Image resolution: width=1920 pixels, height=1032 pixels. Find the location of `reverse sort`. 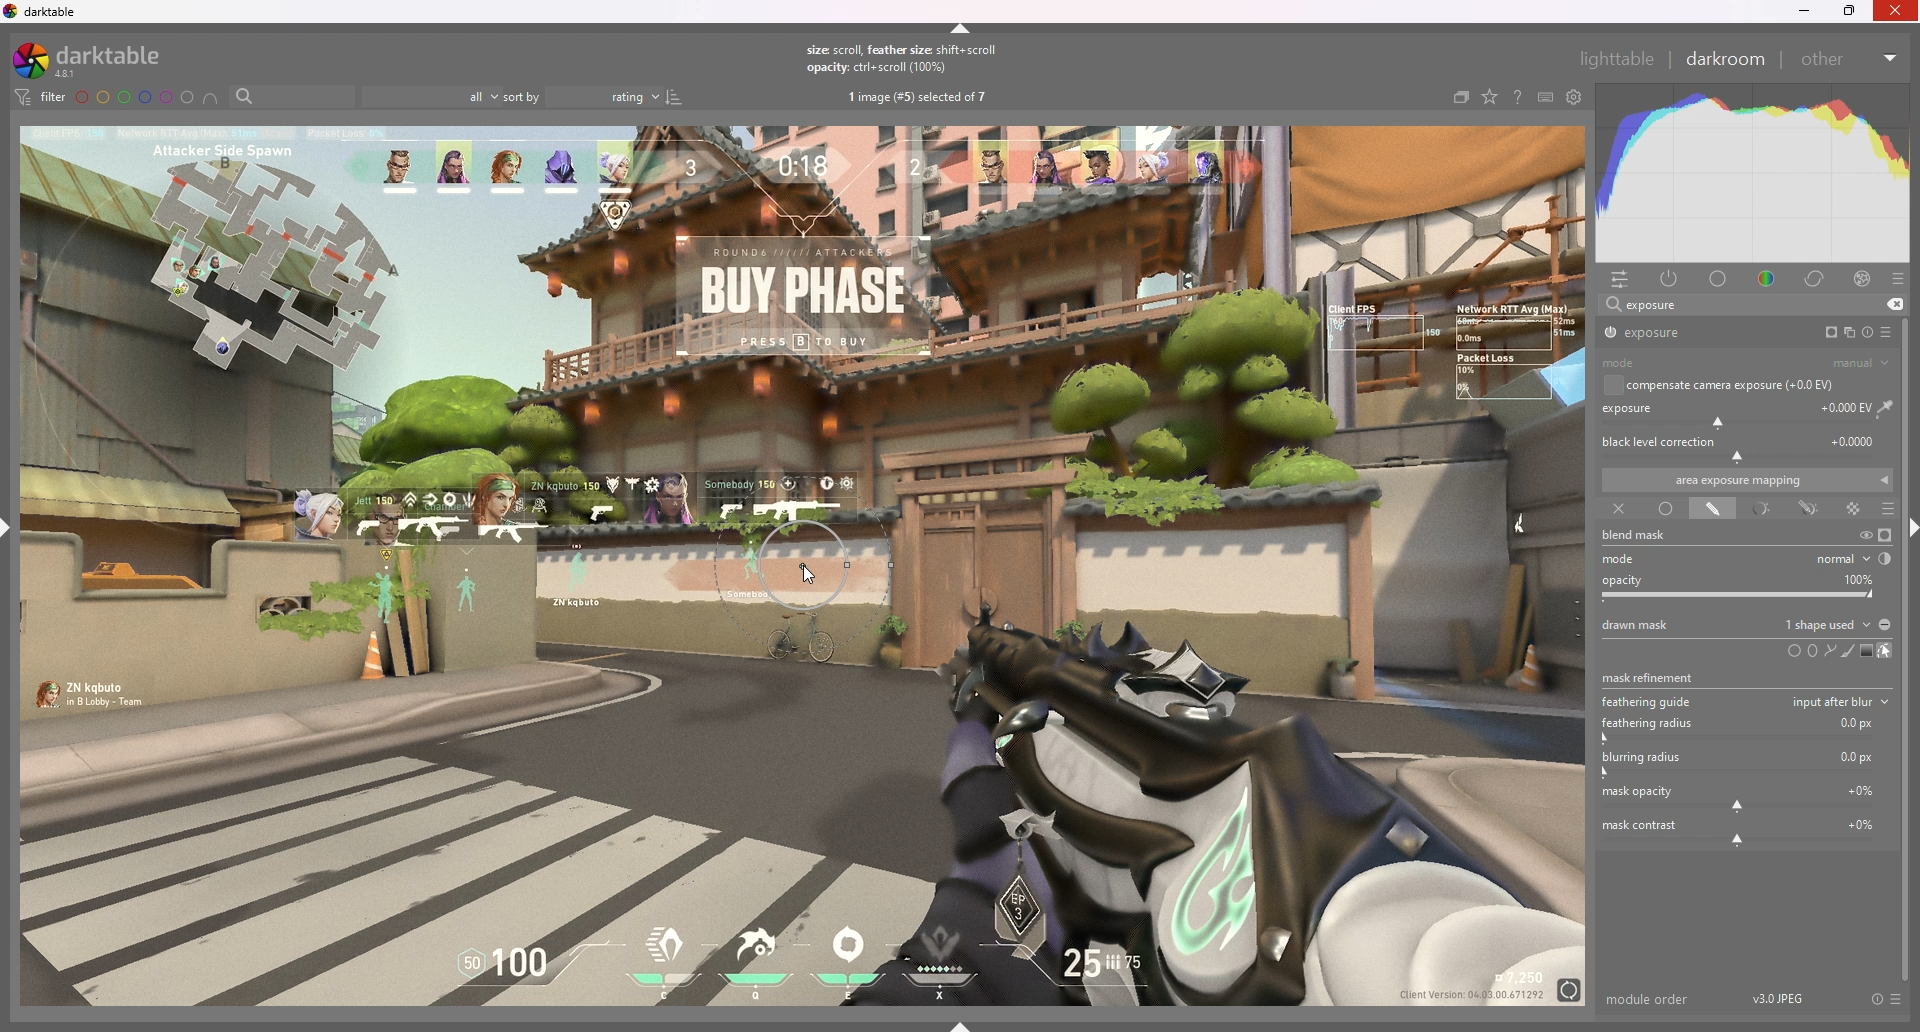

reverse sort is located at coordinates (675, 97).